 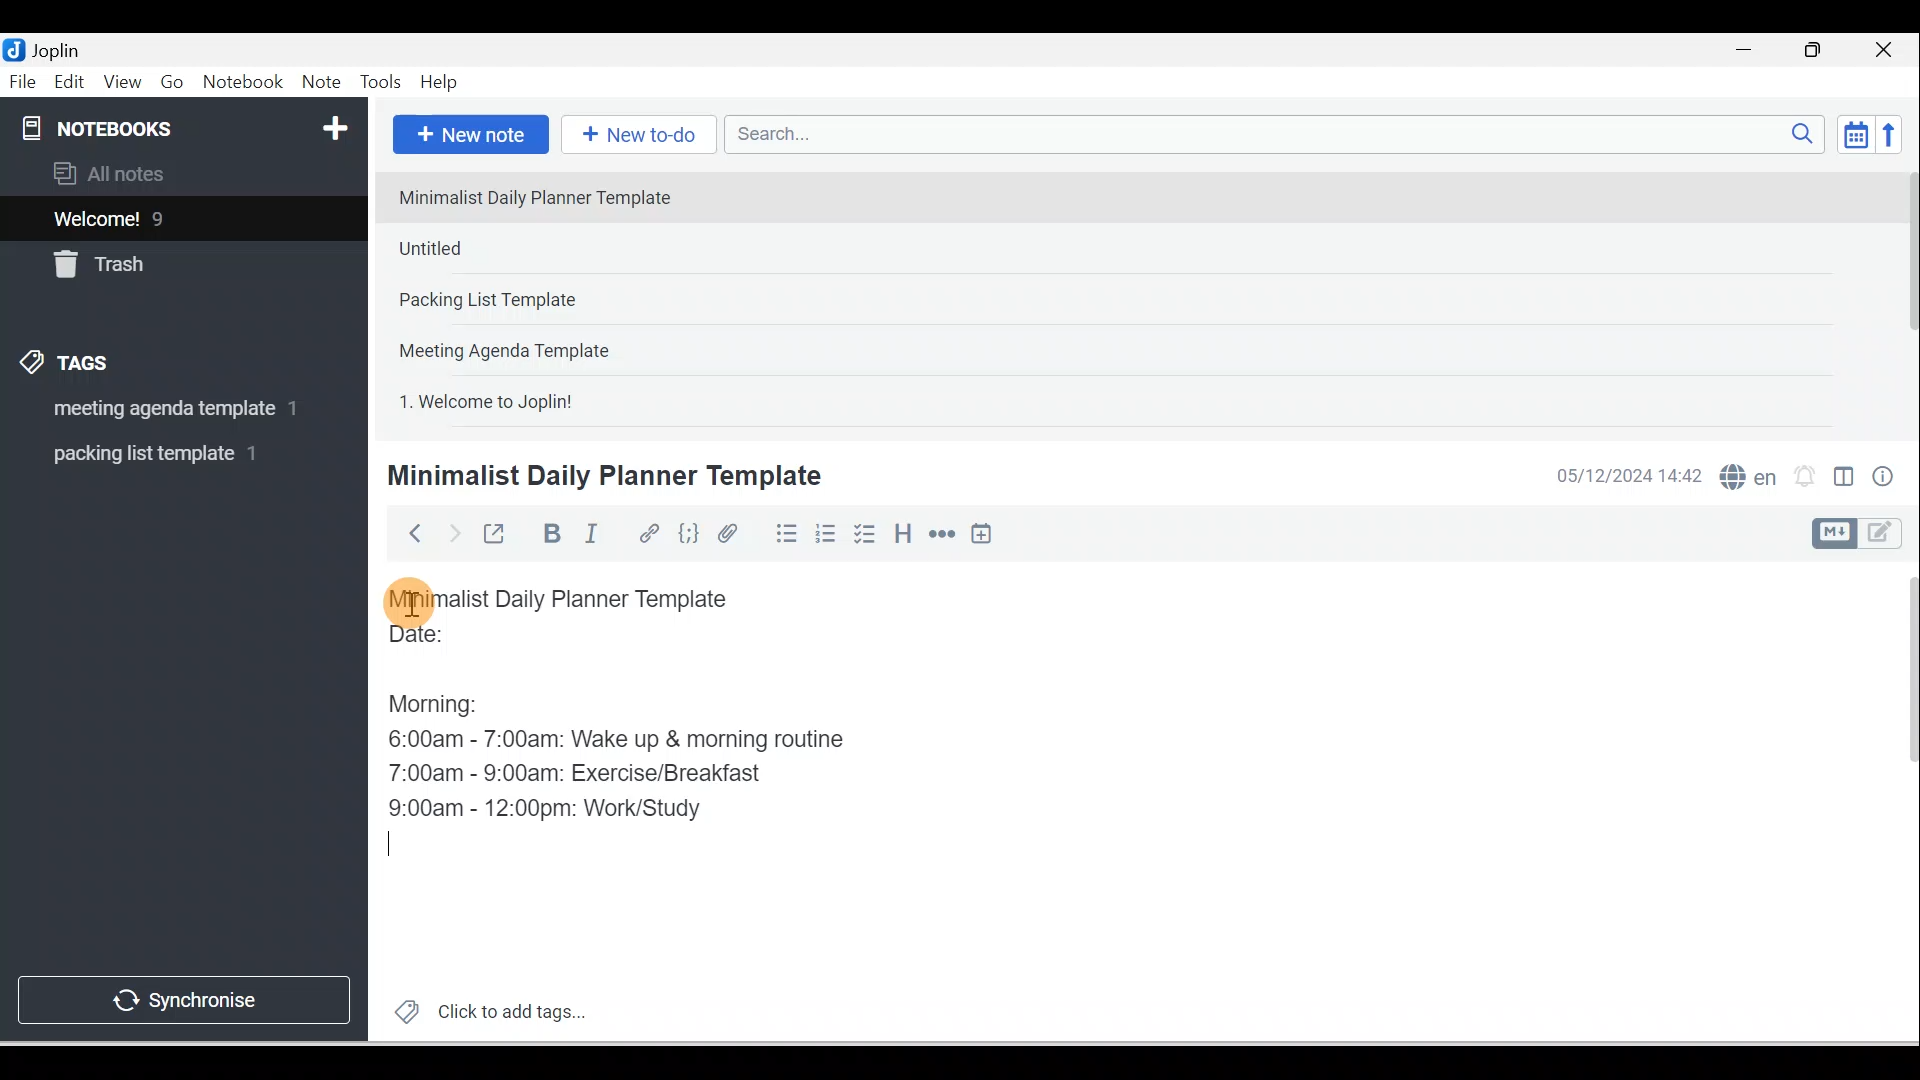 I want to click on Tag 2, so click(x=169, y=454).